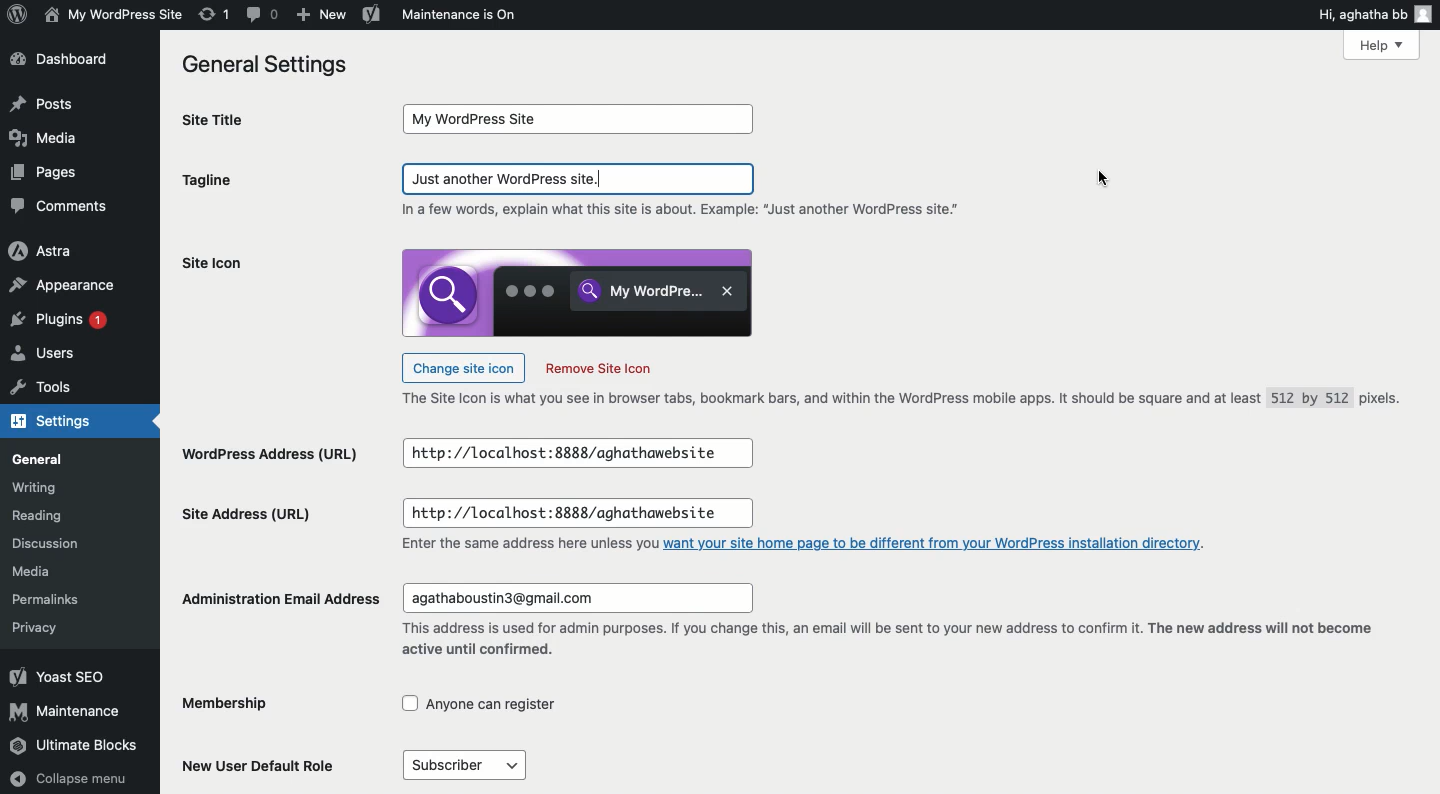 This screenshot has width=1440, height=794. What do you see at coordinates (1101, 180) in the screenshot?
I see `cursor` at bounding box center [1101, 180].